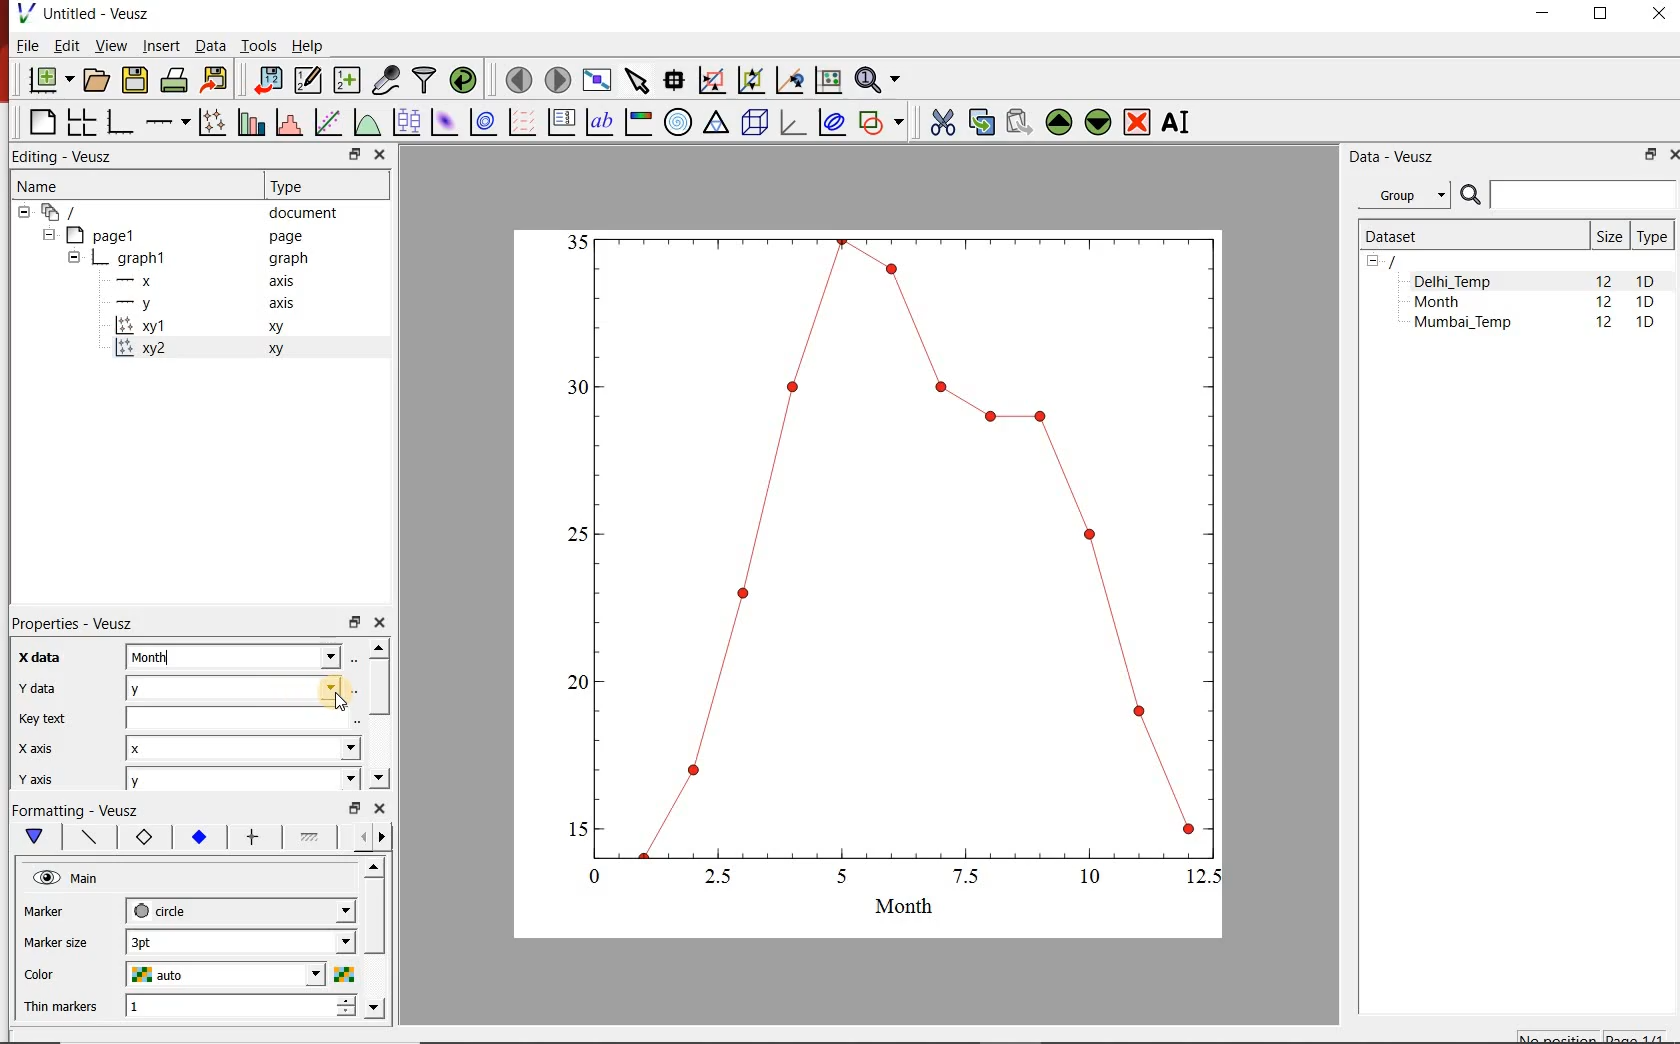 The height and width of the screenshot is (1044, 1680). What do you see at coordinates (244, 686) in the screenshot?
I see `Delhi_Temp` at bounding box center [244, 686].